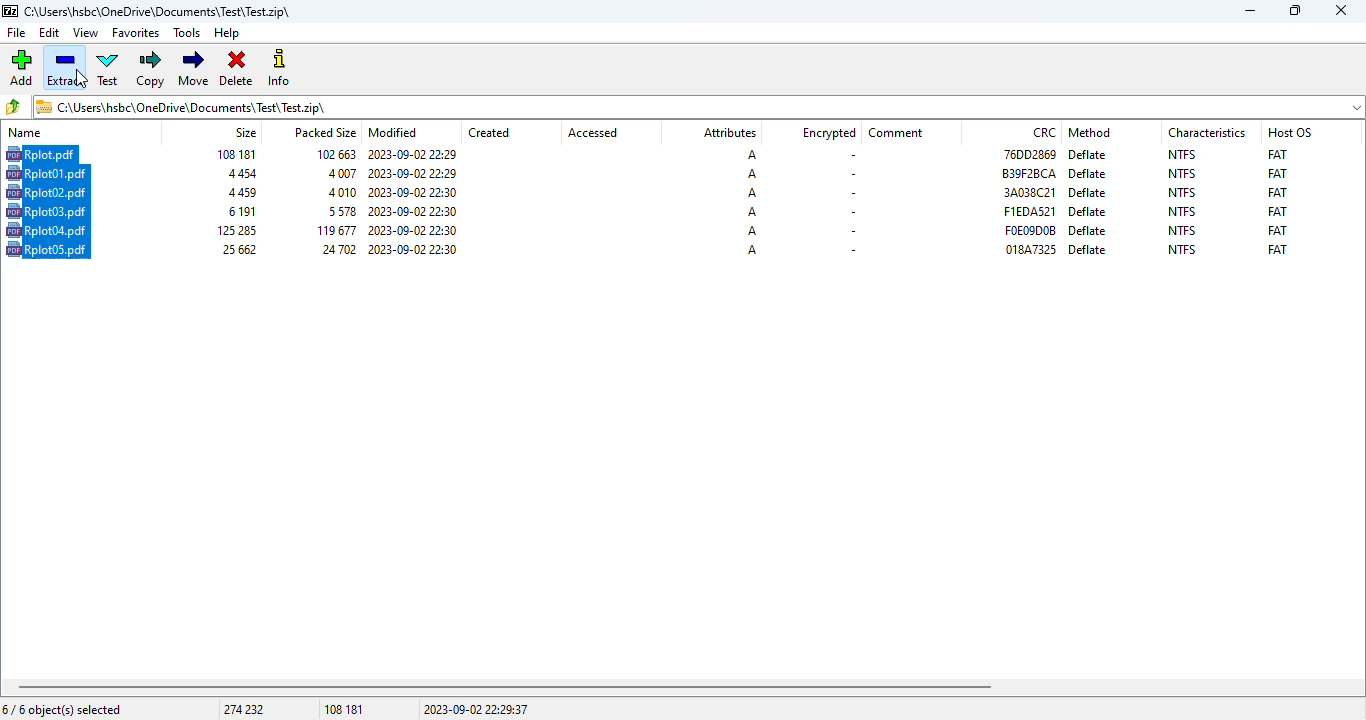 This screenshot has height=720, width=1366. What do you see at coordinates (1182, 192) in the screenshot?
I see `NTFS` at bounding box center [1182, 192].